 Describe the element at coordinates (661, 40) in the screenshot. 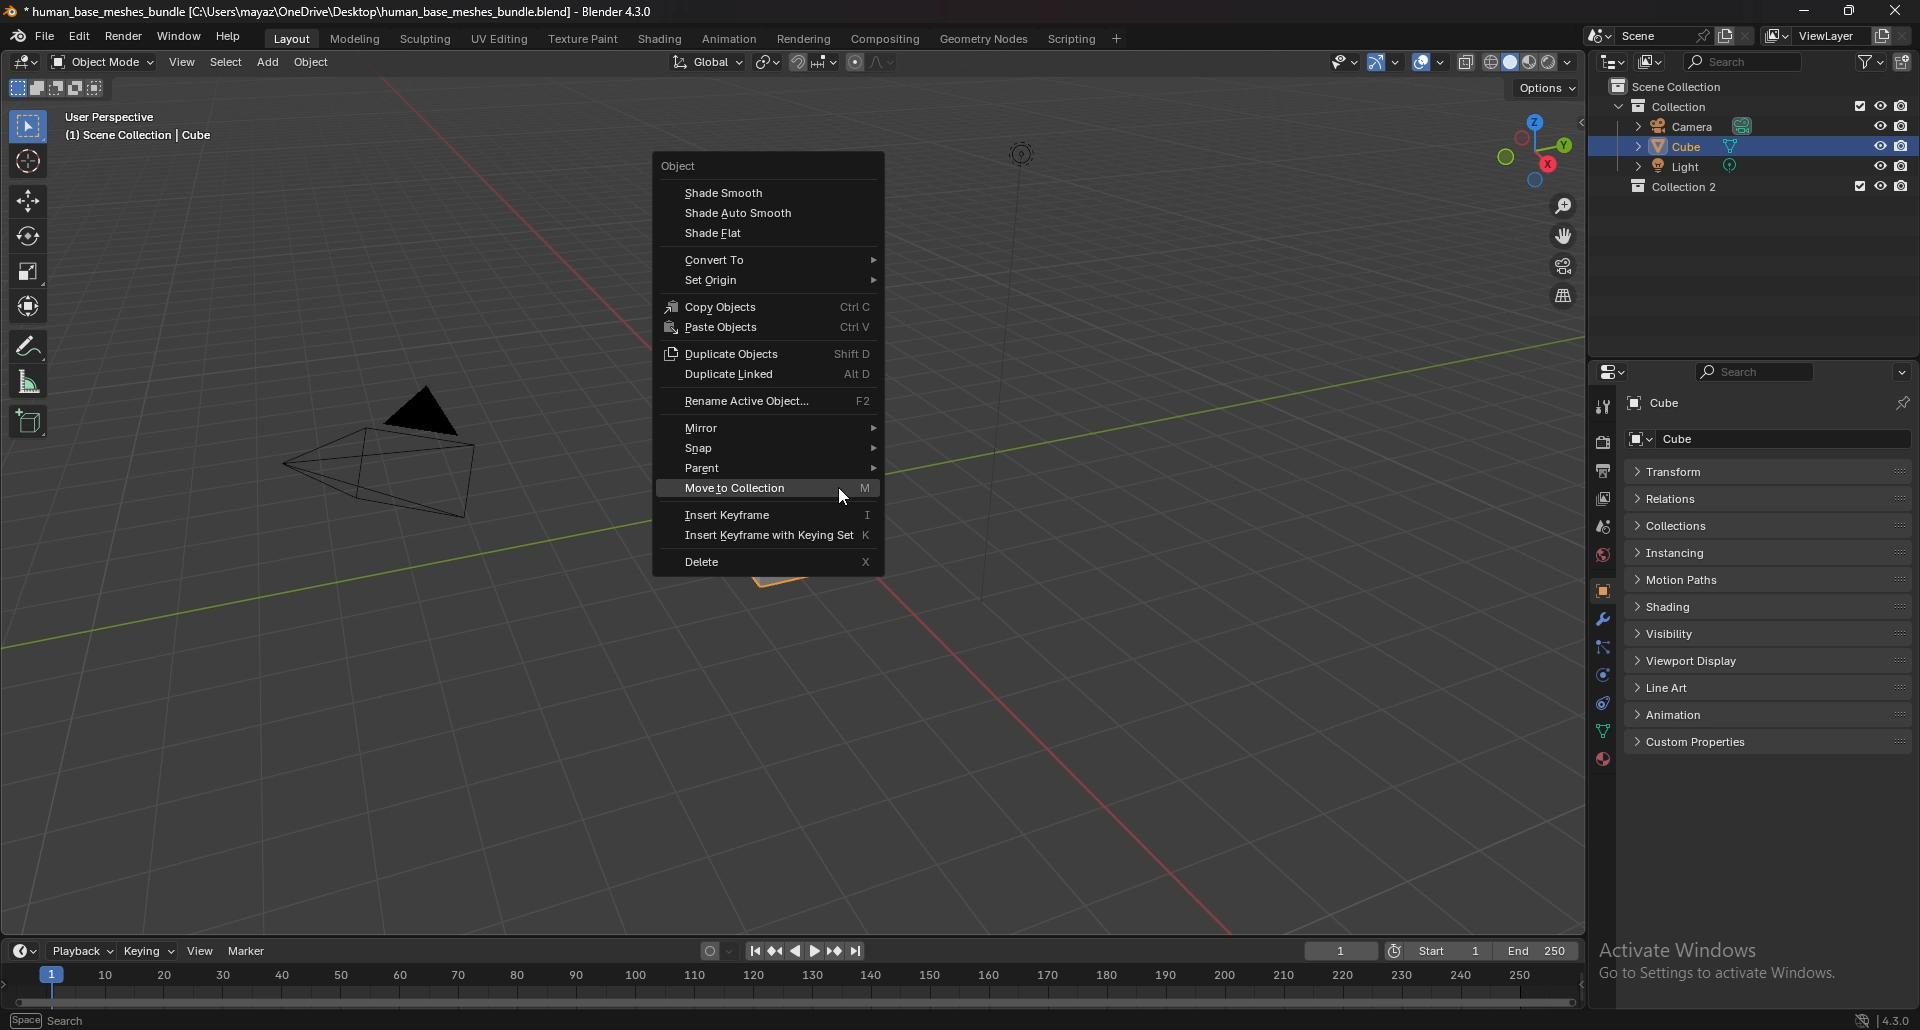

I see `shading` at that location.